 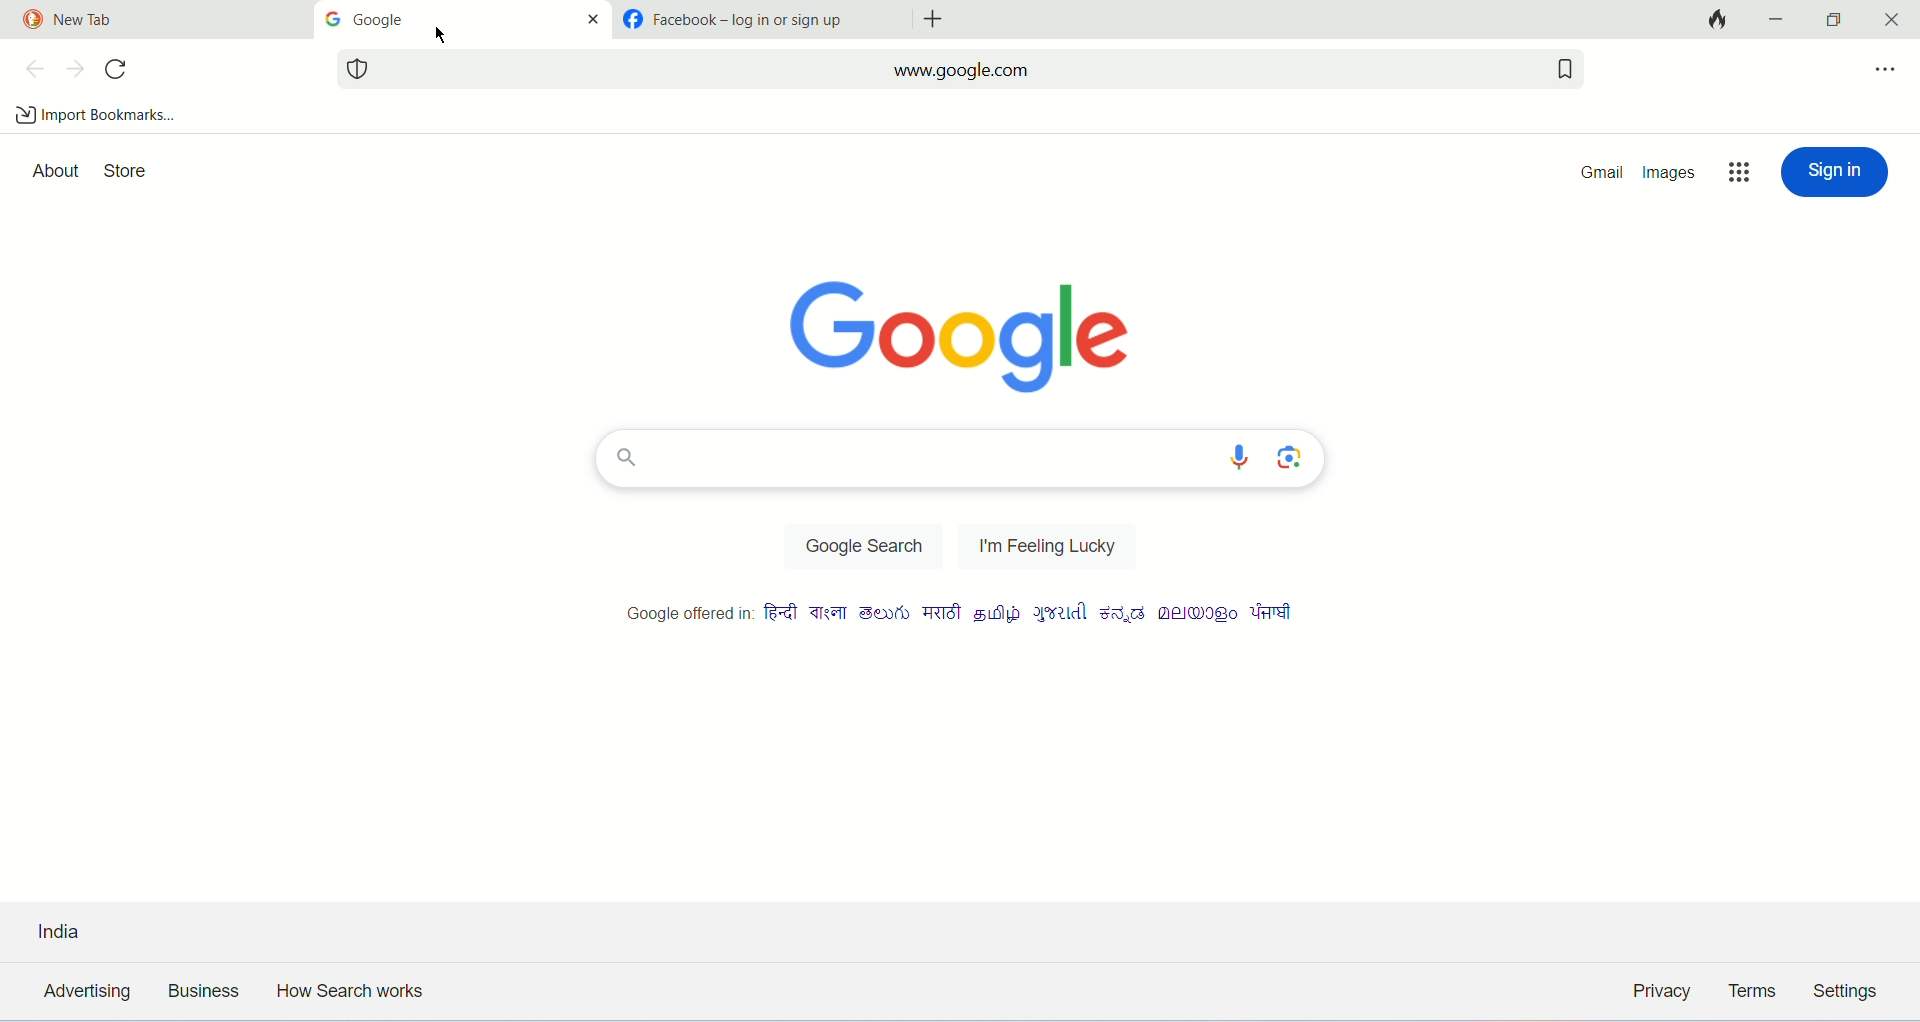 What do you see at coordinates (1607, 174) in the screenshot?
I see `gmail` at bounding box center [1607, 174].